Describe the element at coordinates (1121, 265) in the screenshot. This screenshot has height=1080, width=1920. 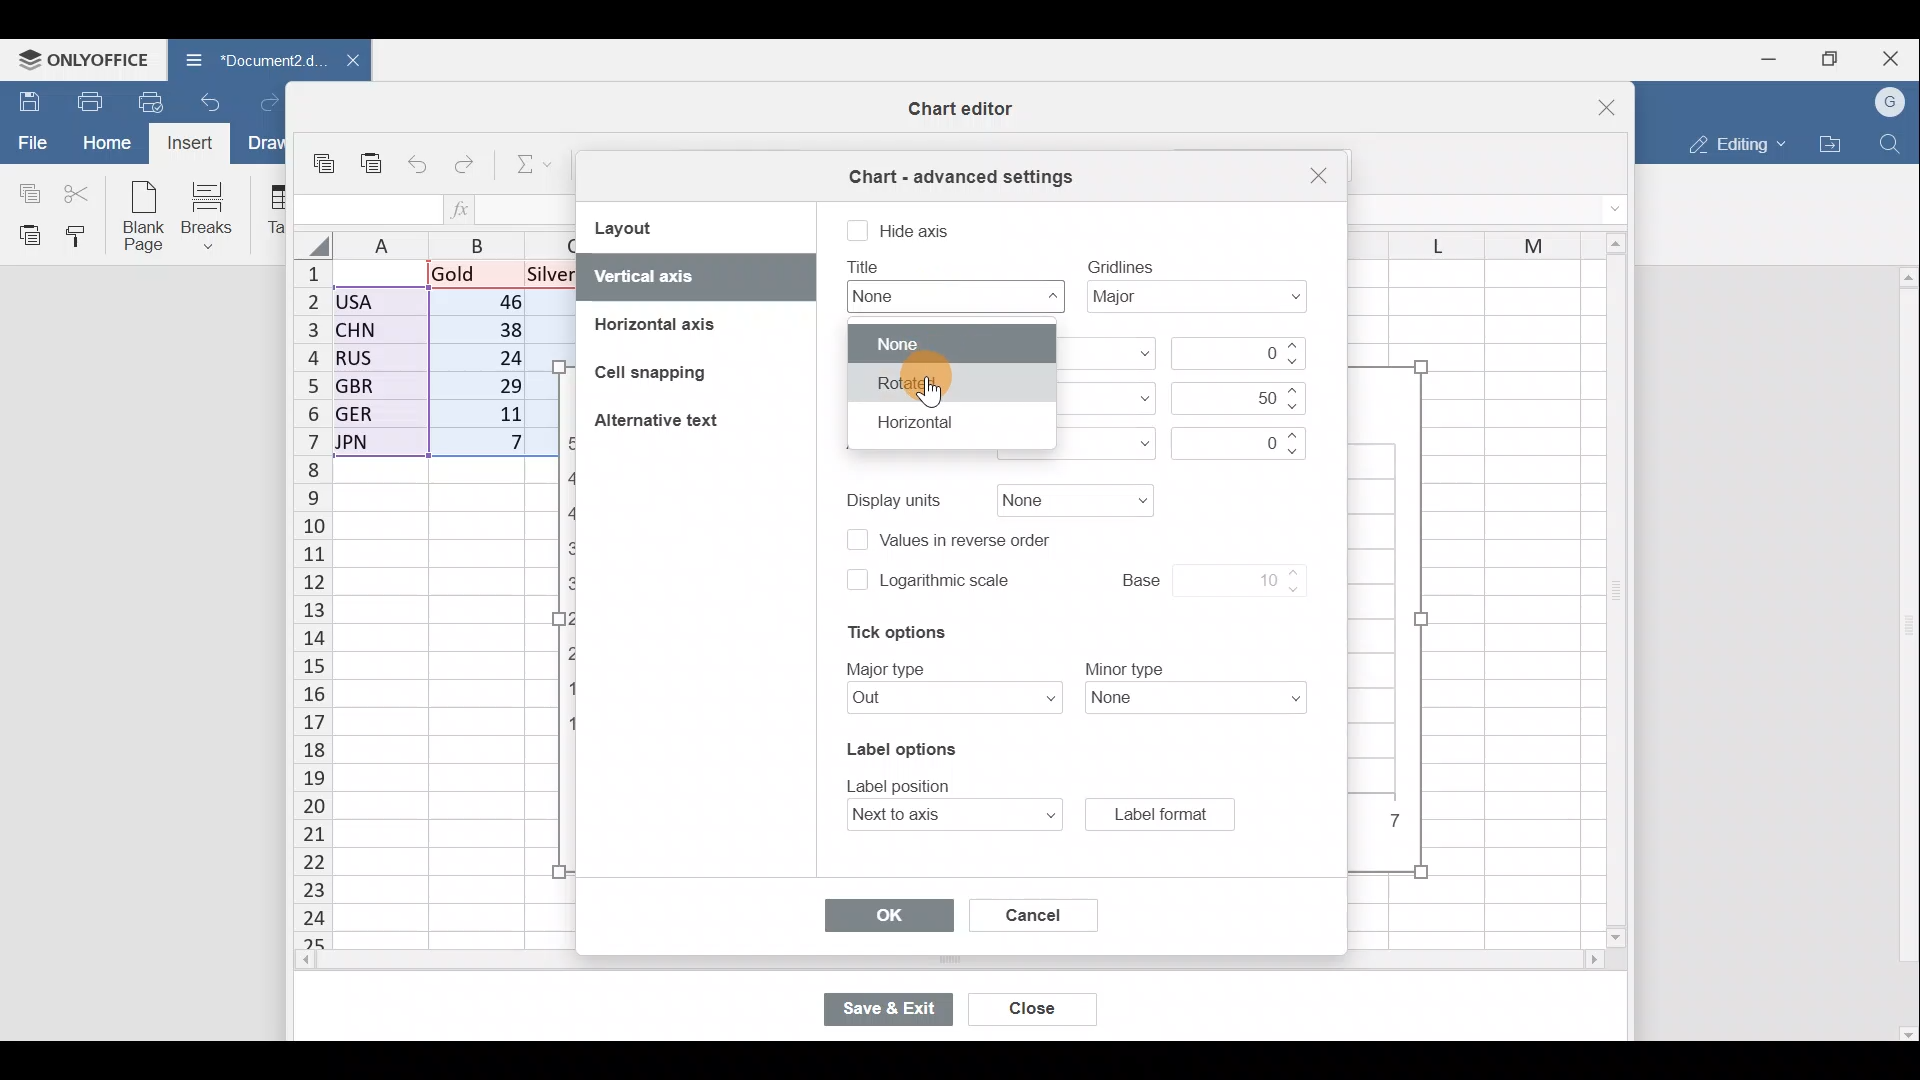
I see `text` at that location.